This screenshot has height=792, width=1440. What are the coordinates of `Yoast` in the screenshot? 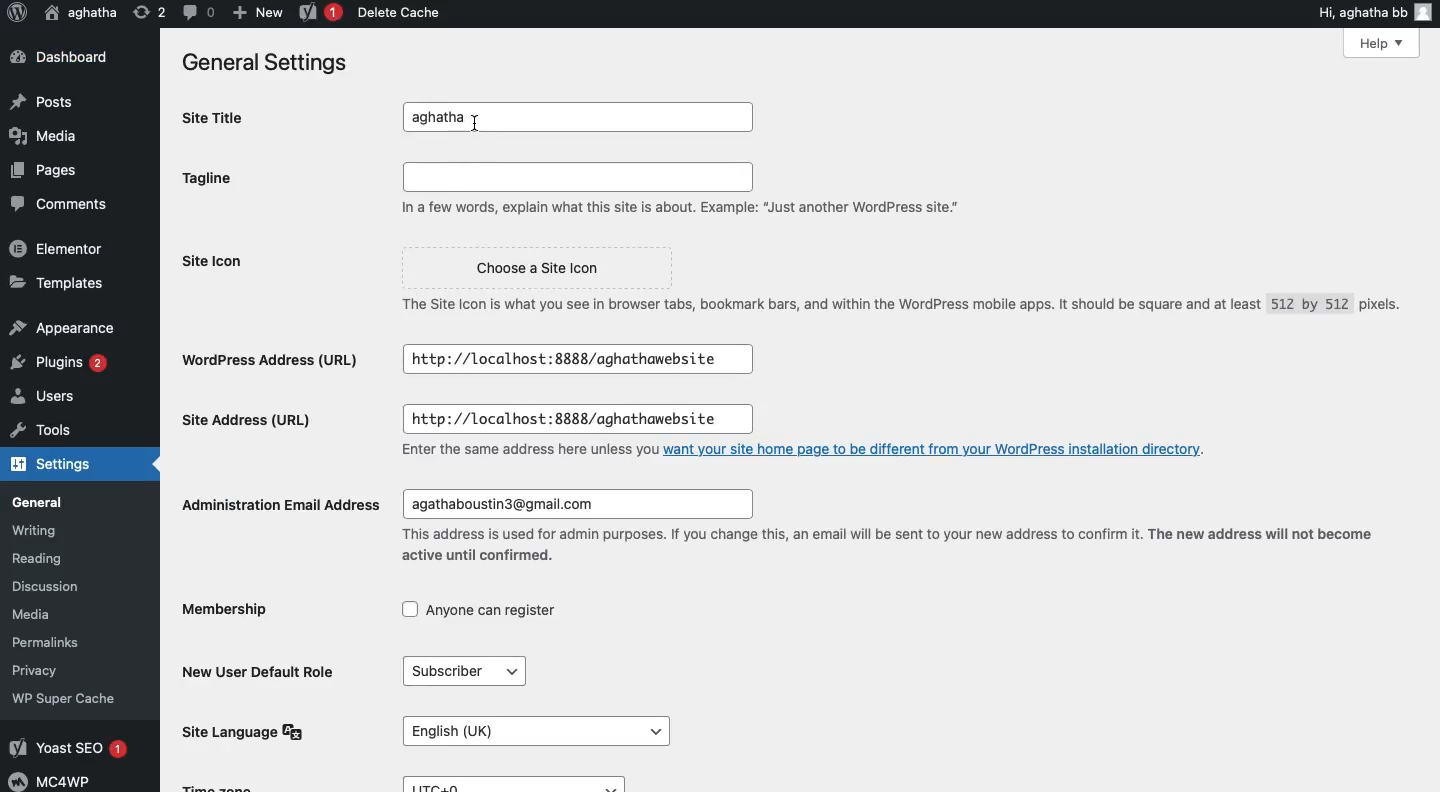 It's located at (316, 13).